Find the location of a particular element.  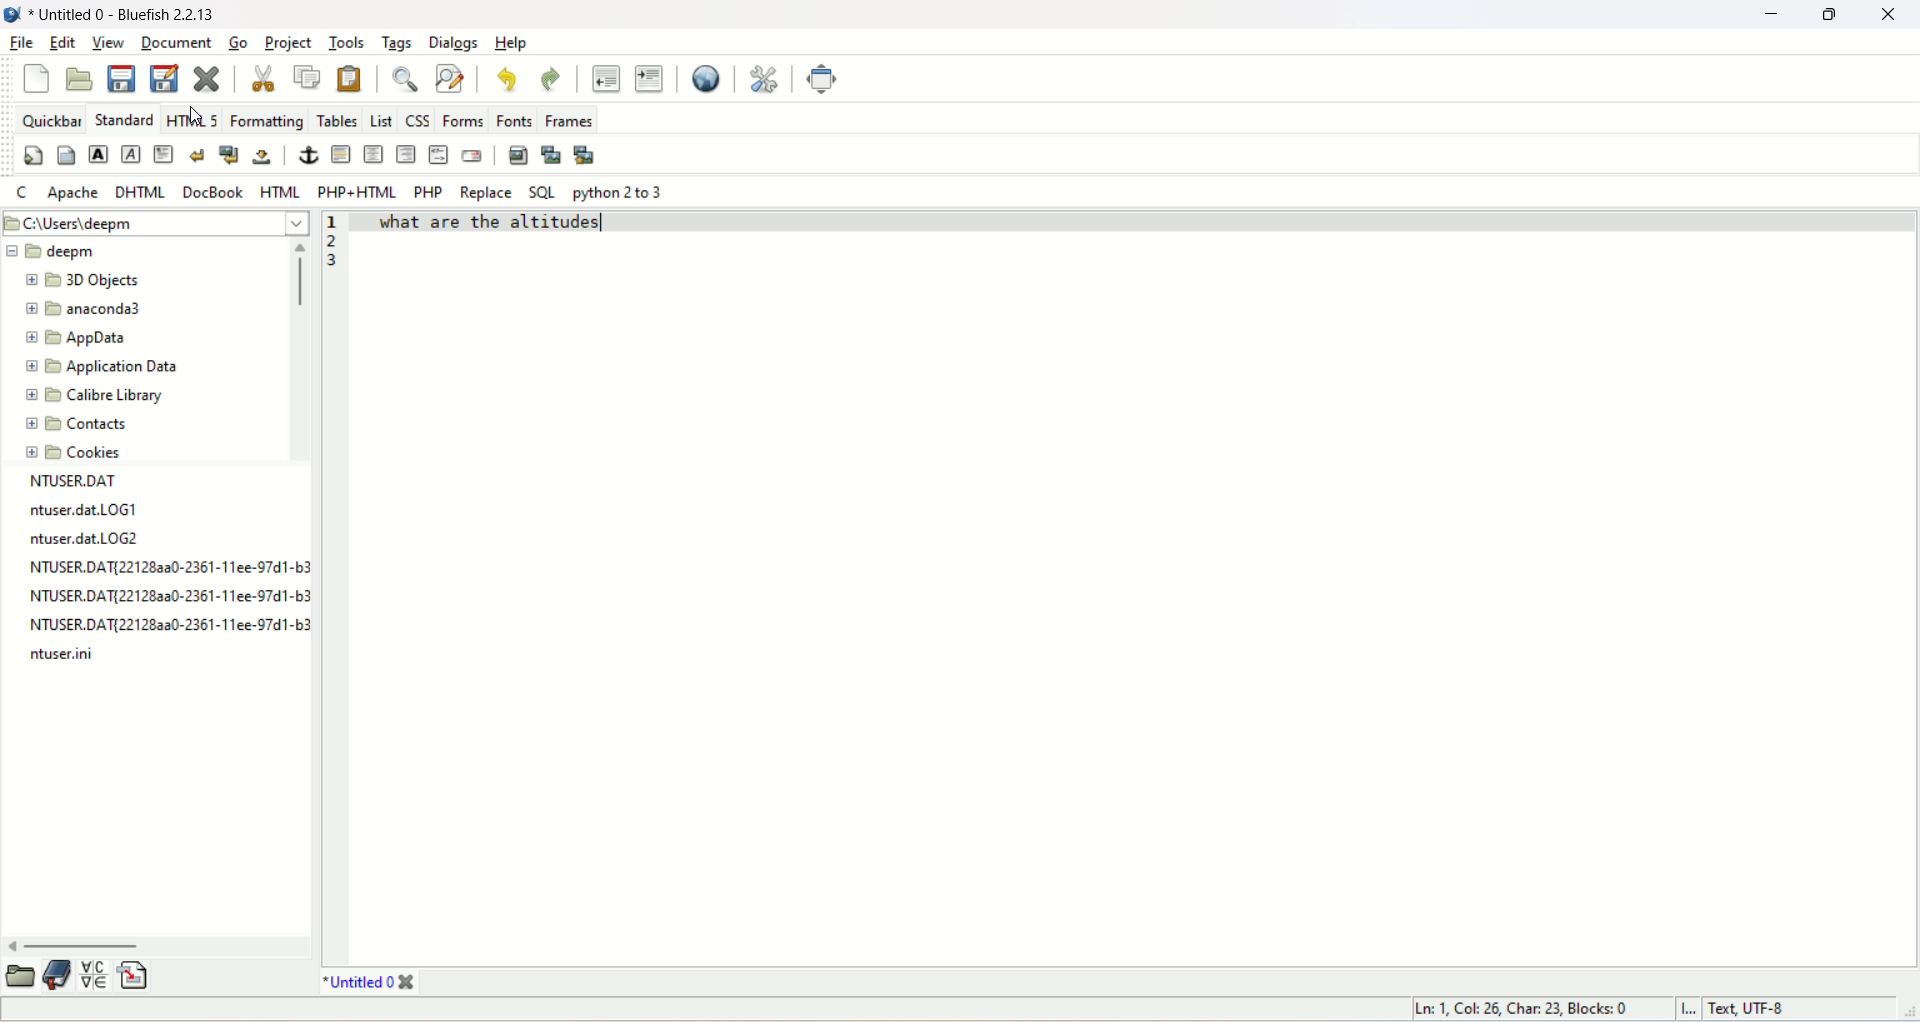

insert file is located at coordinates (139, 975).